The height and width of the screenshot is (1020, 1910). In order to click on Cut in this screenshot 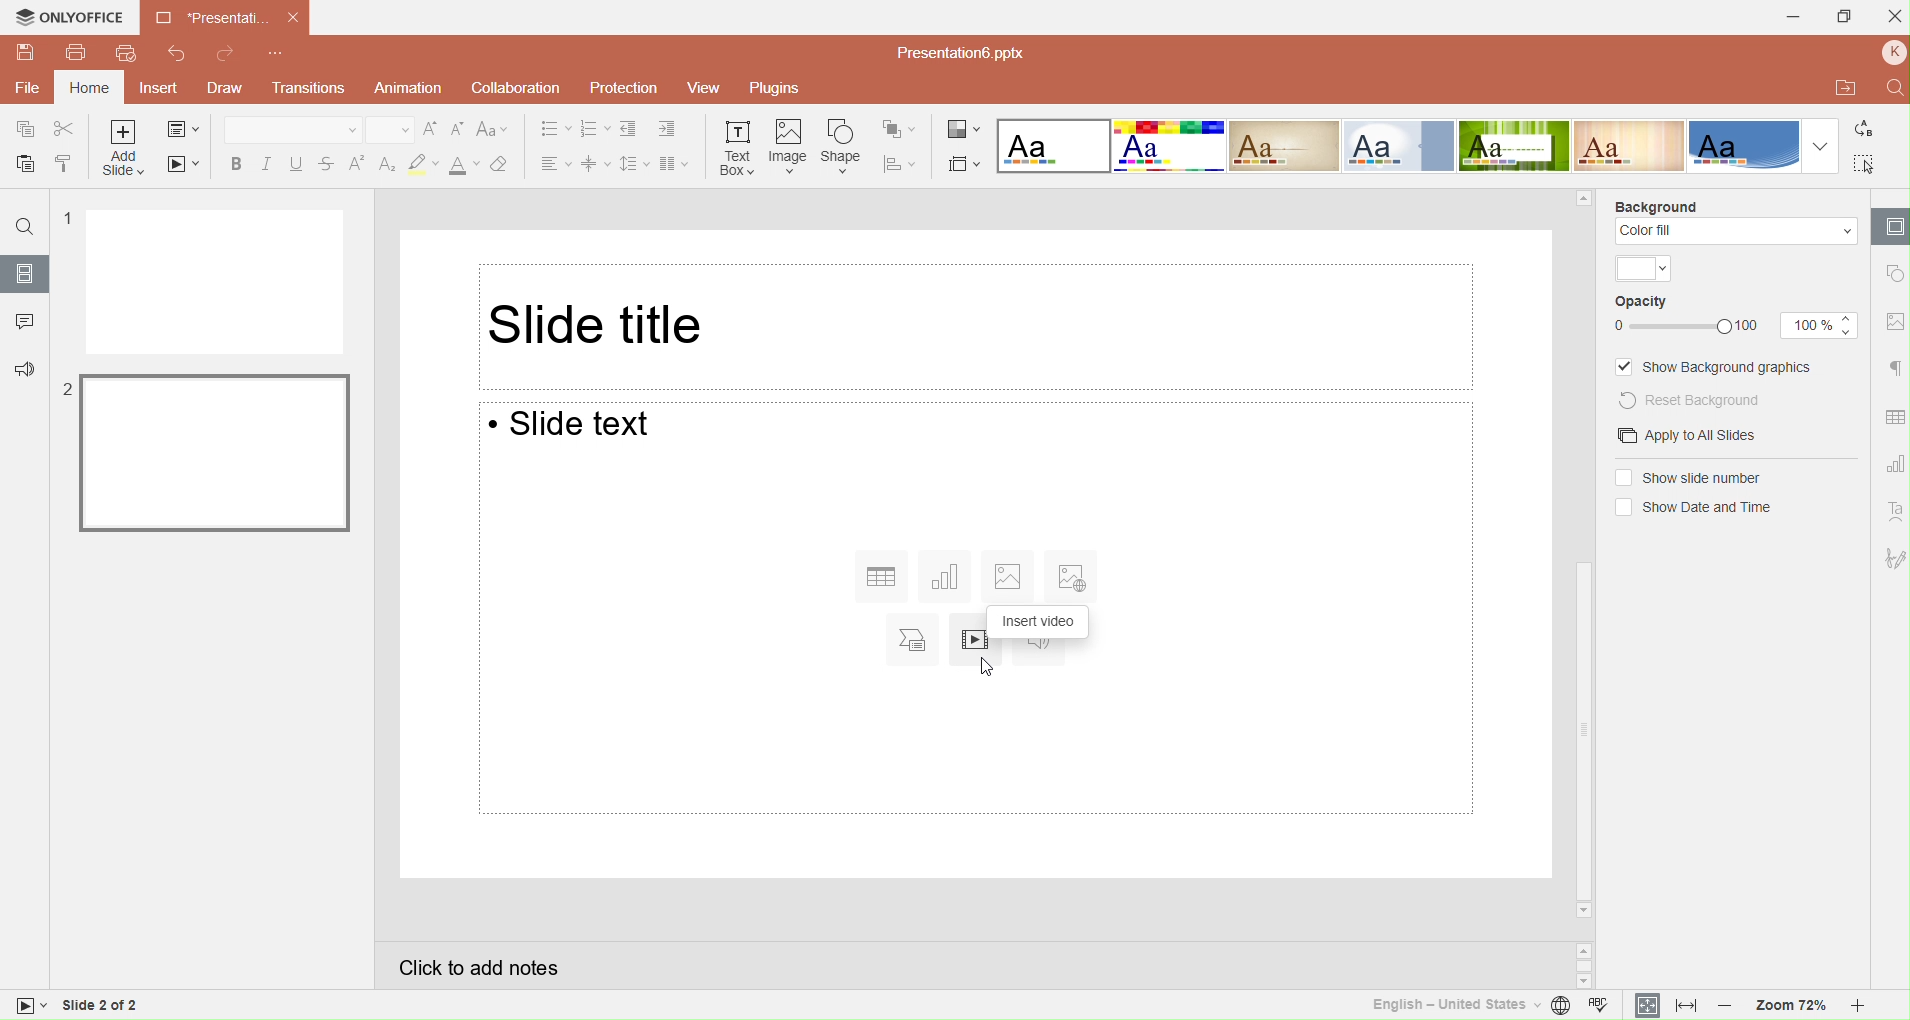, I will do `click(66, 129)`.